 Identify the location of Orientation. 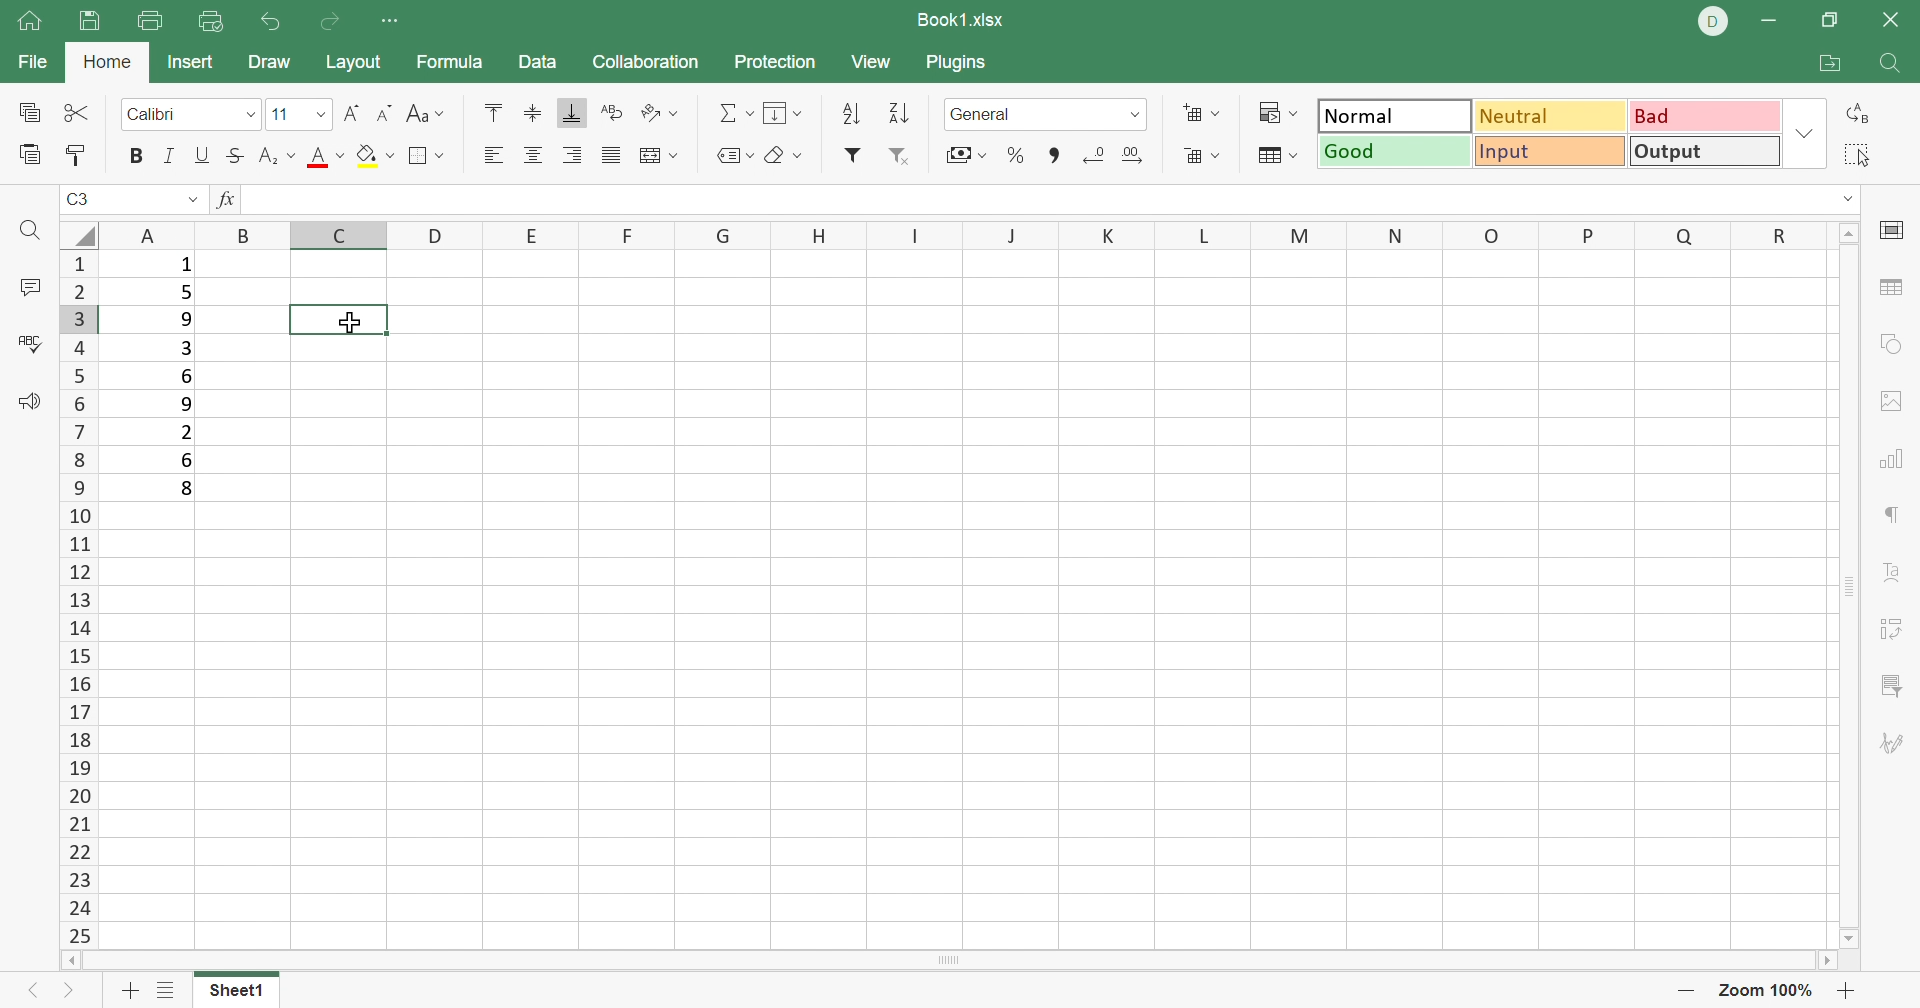
(661, 109).